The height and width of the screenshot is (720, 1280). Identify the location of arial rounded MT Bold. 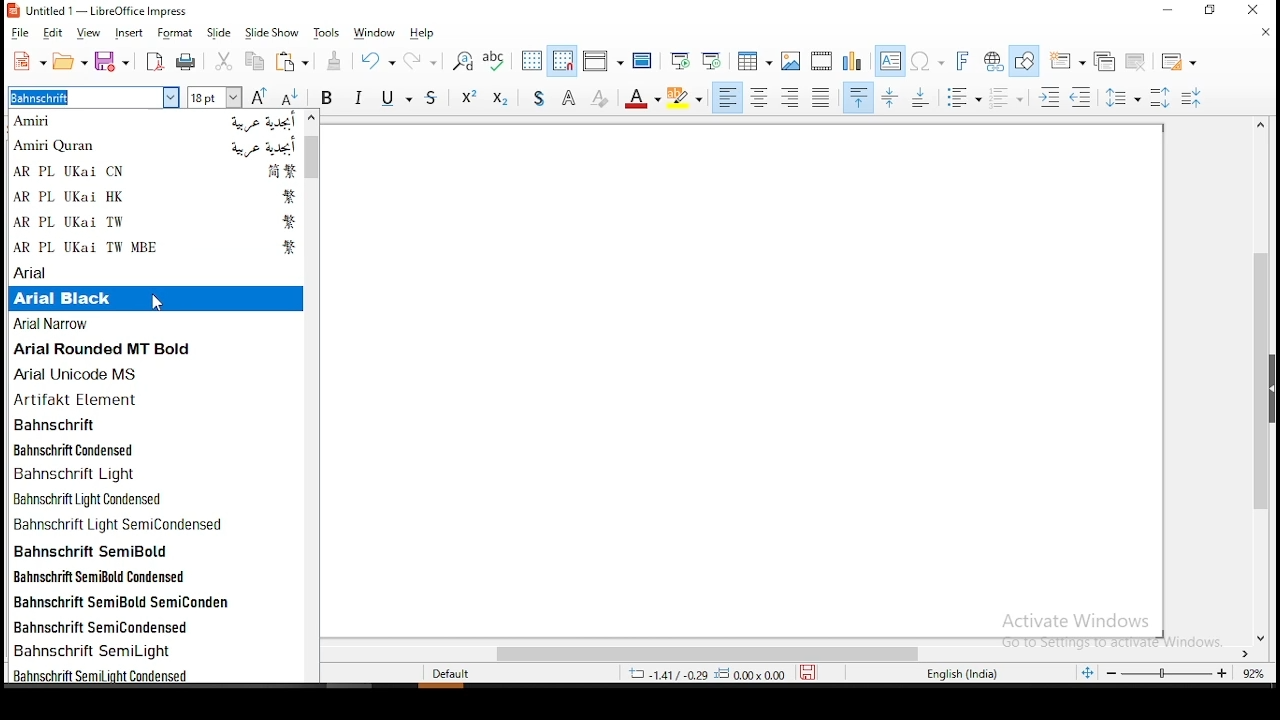
(156, 349).